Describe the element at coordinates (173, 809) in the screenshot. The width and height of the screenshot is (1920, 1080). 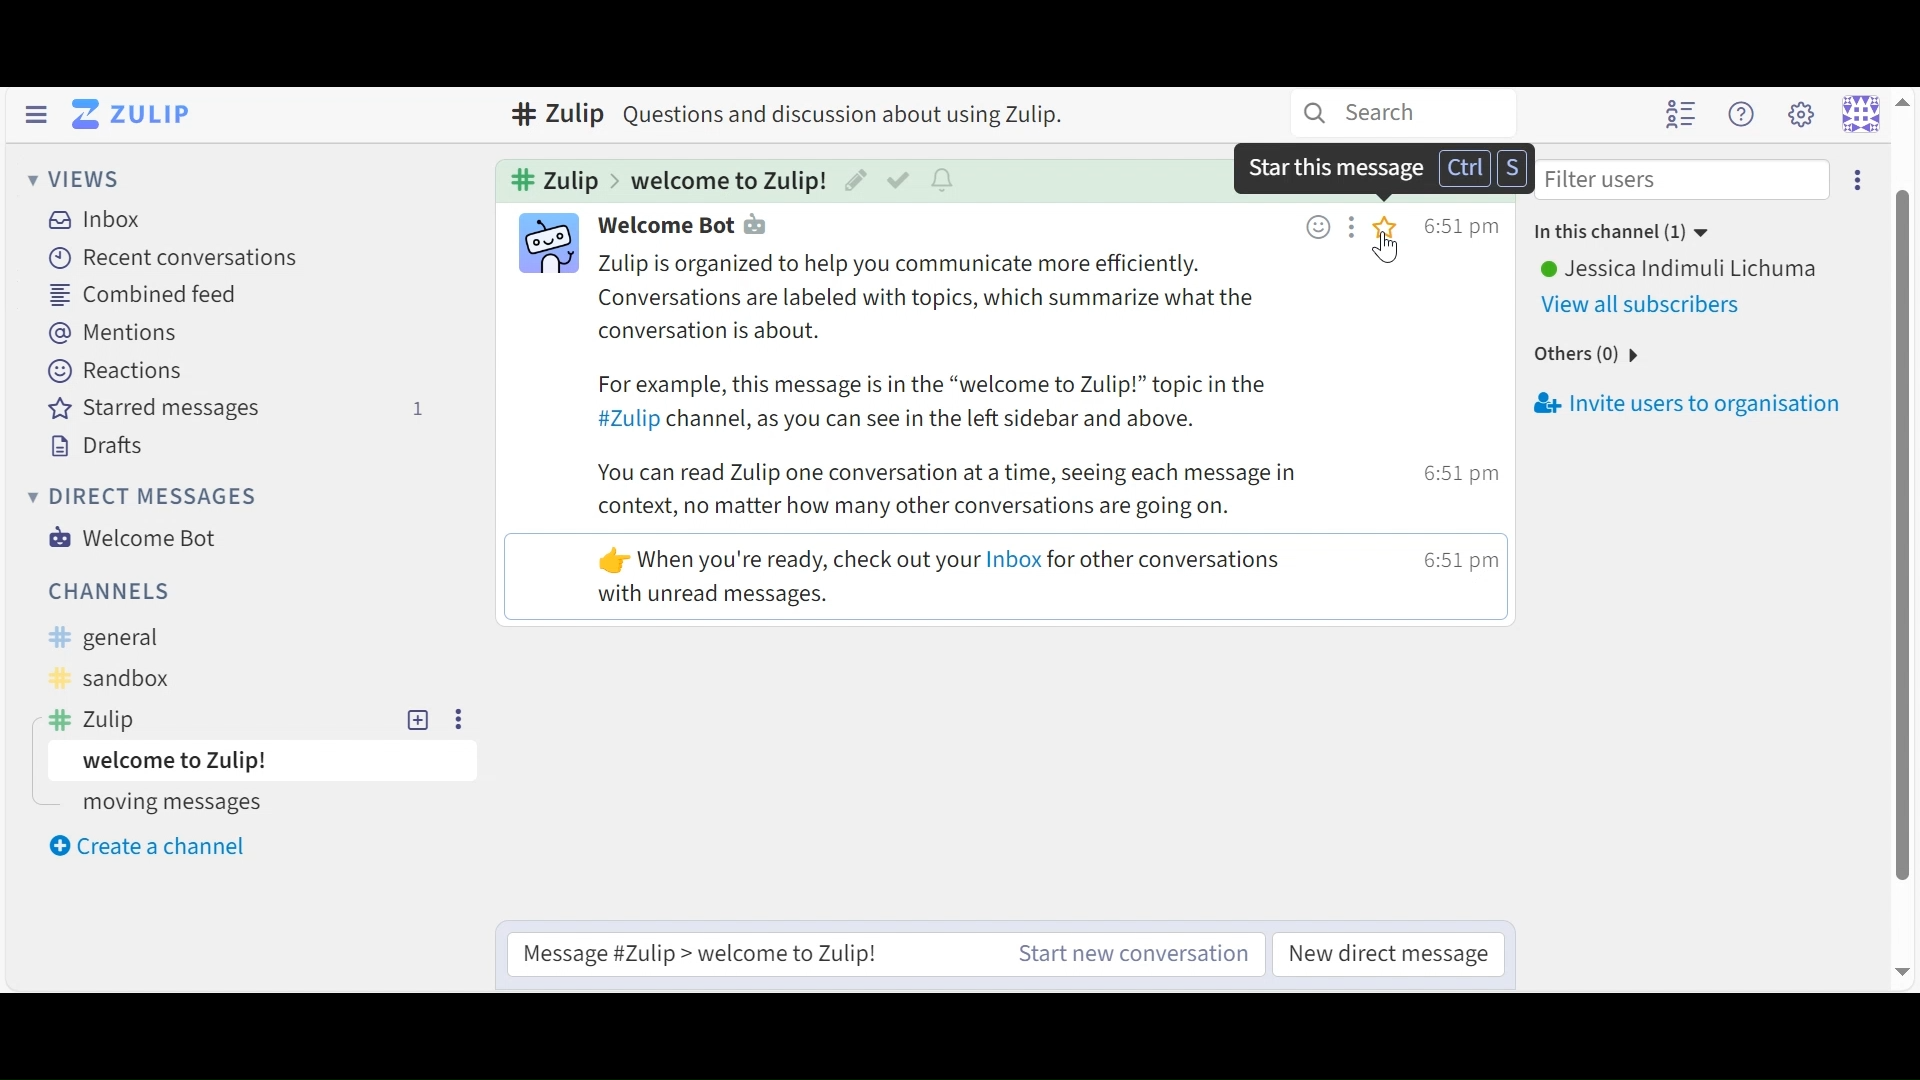
I see `moving messages` at that location.